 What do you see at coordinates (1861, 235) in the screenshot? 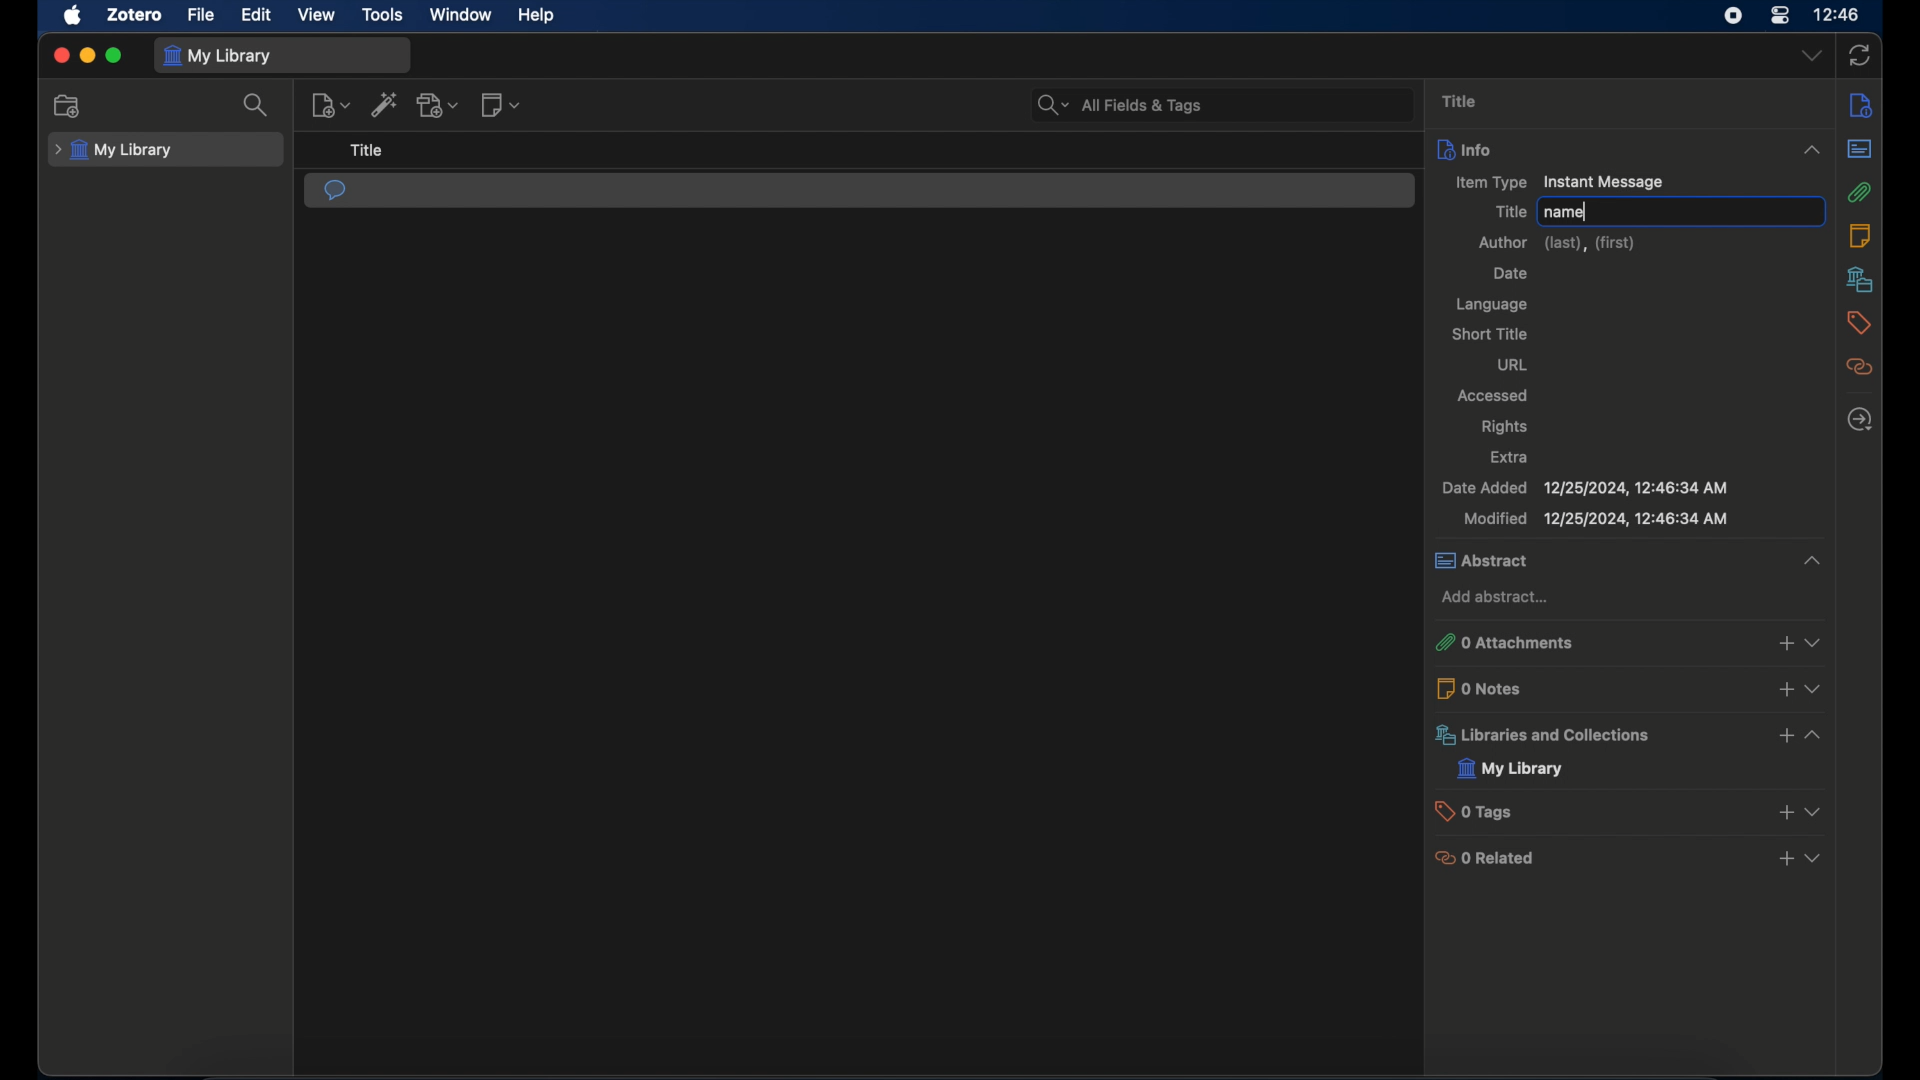
I see `notes` at bounding box center [1861, 235].